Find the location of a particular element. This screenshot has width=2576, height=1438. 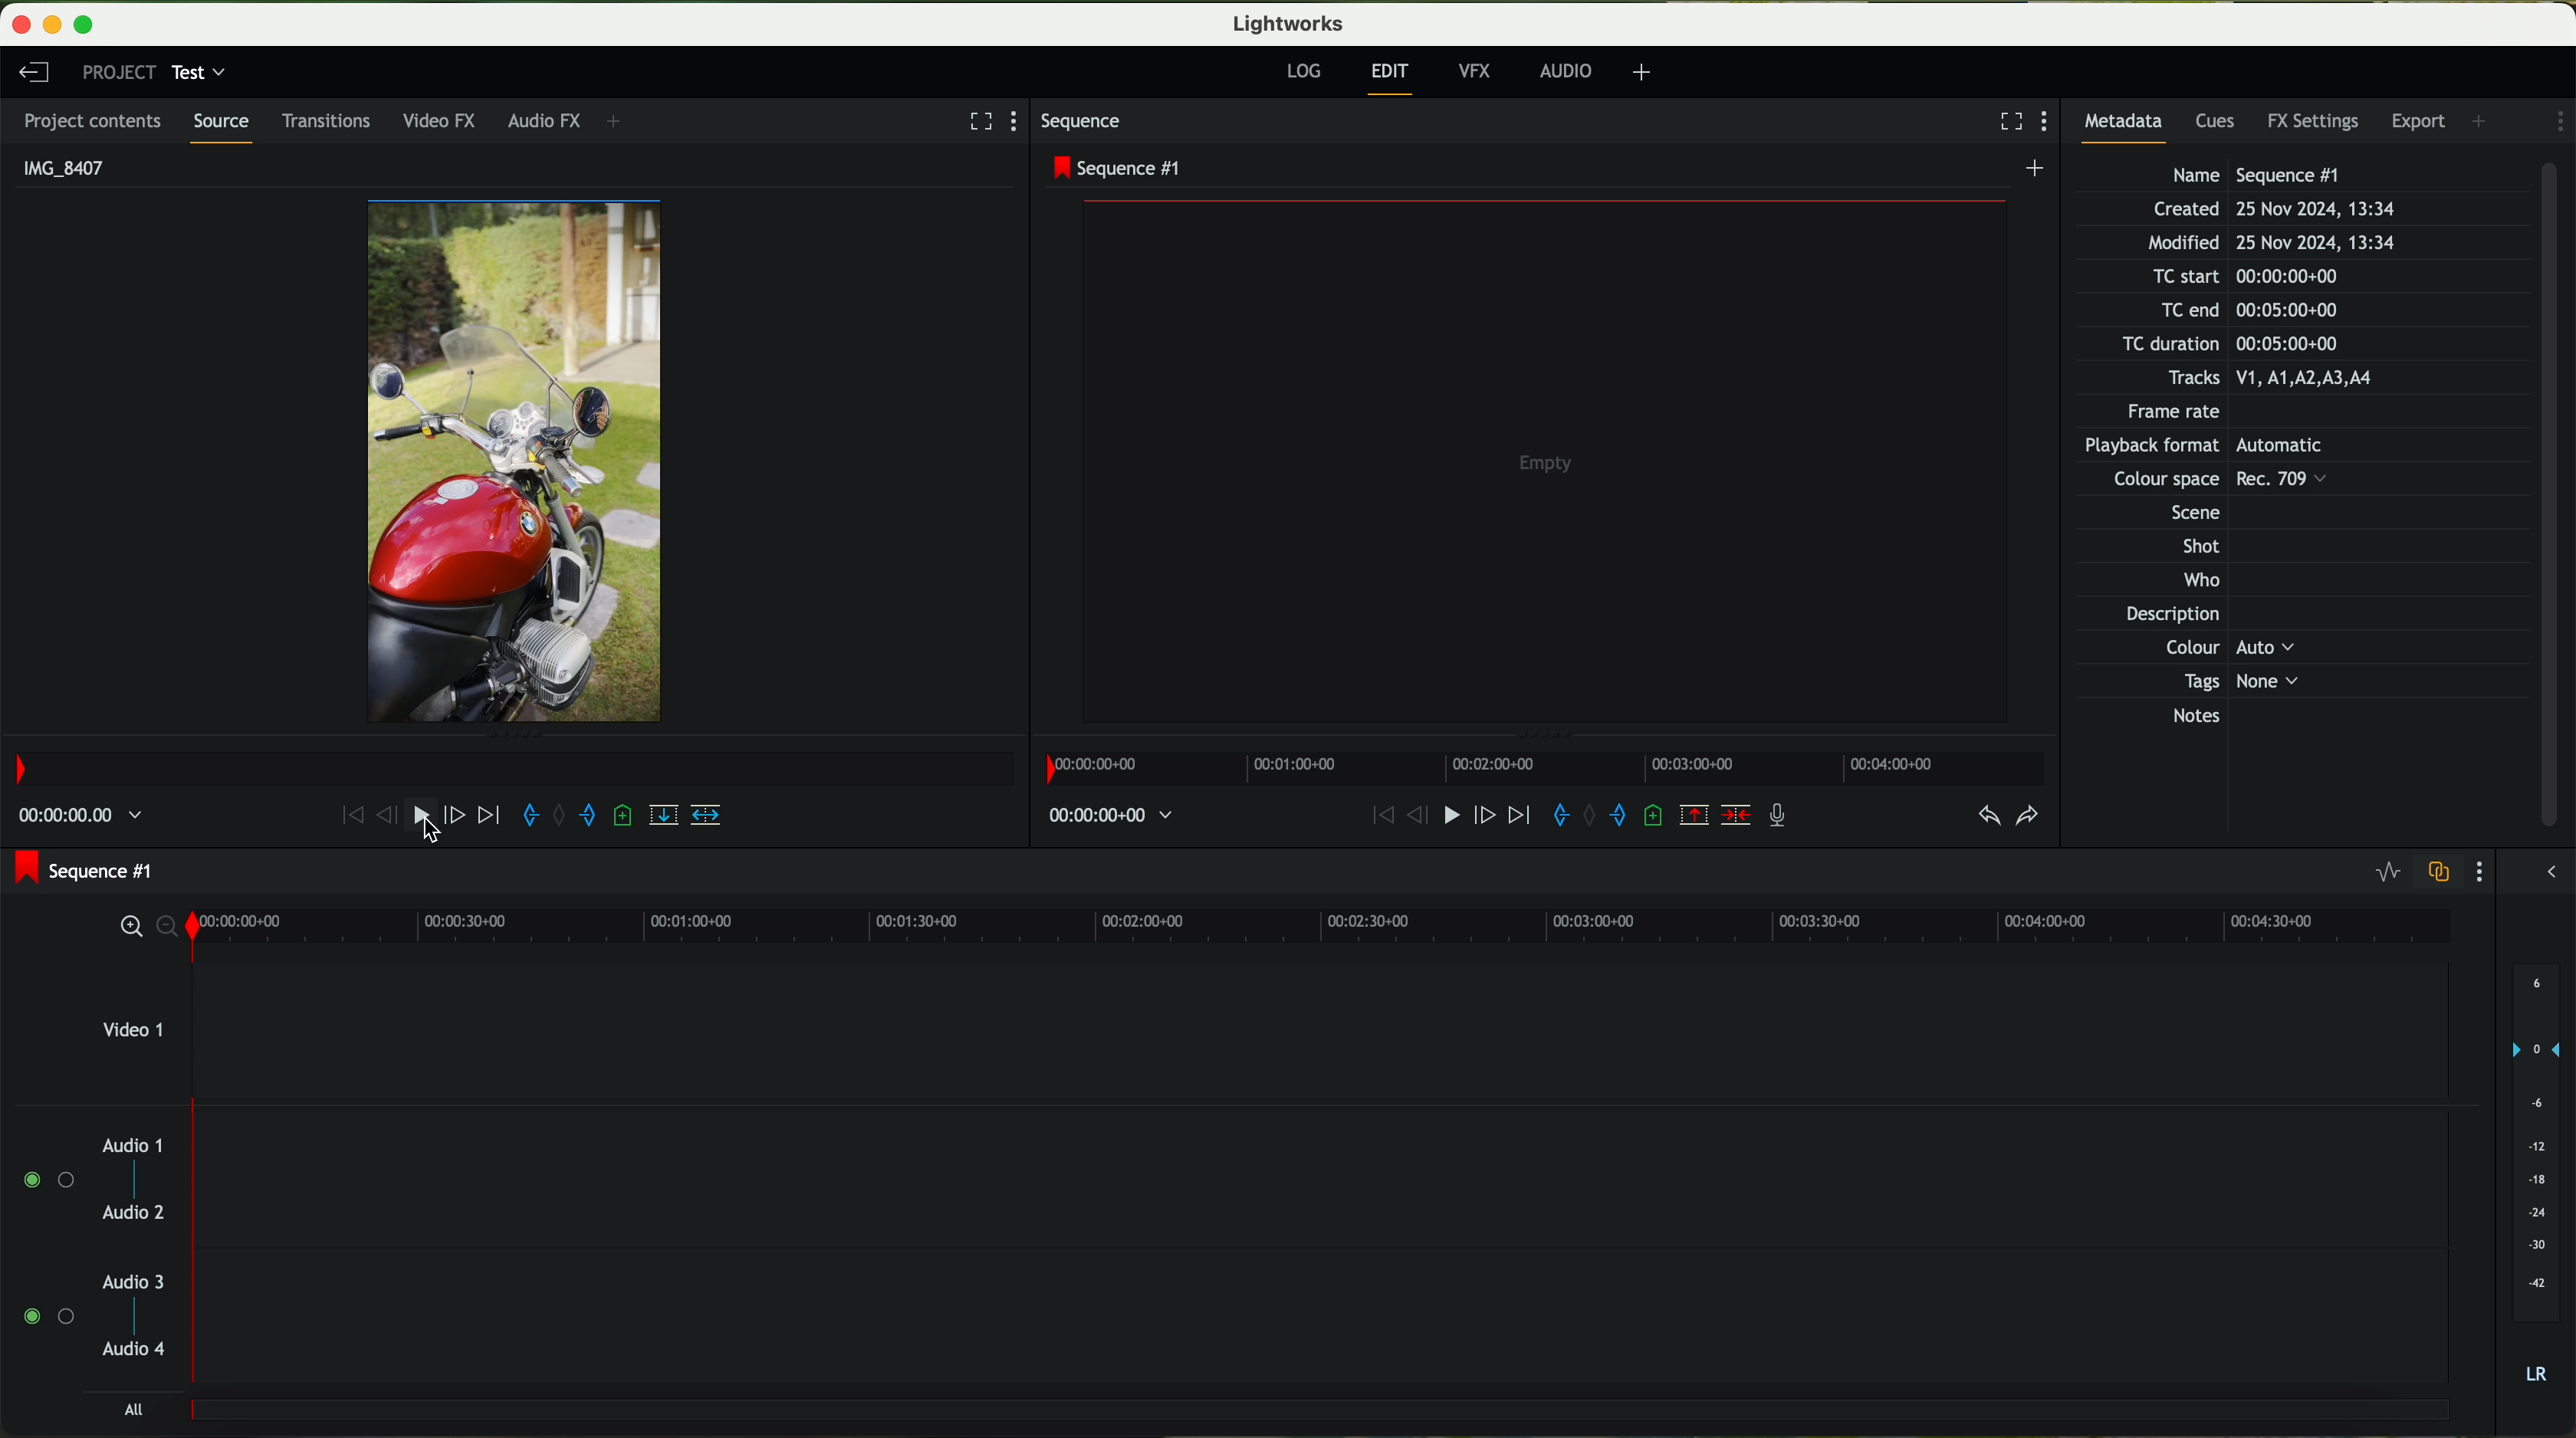

play is located at coordinates (1441, 818).